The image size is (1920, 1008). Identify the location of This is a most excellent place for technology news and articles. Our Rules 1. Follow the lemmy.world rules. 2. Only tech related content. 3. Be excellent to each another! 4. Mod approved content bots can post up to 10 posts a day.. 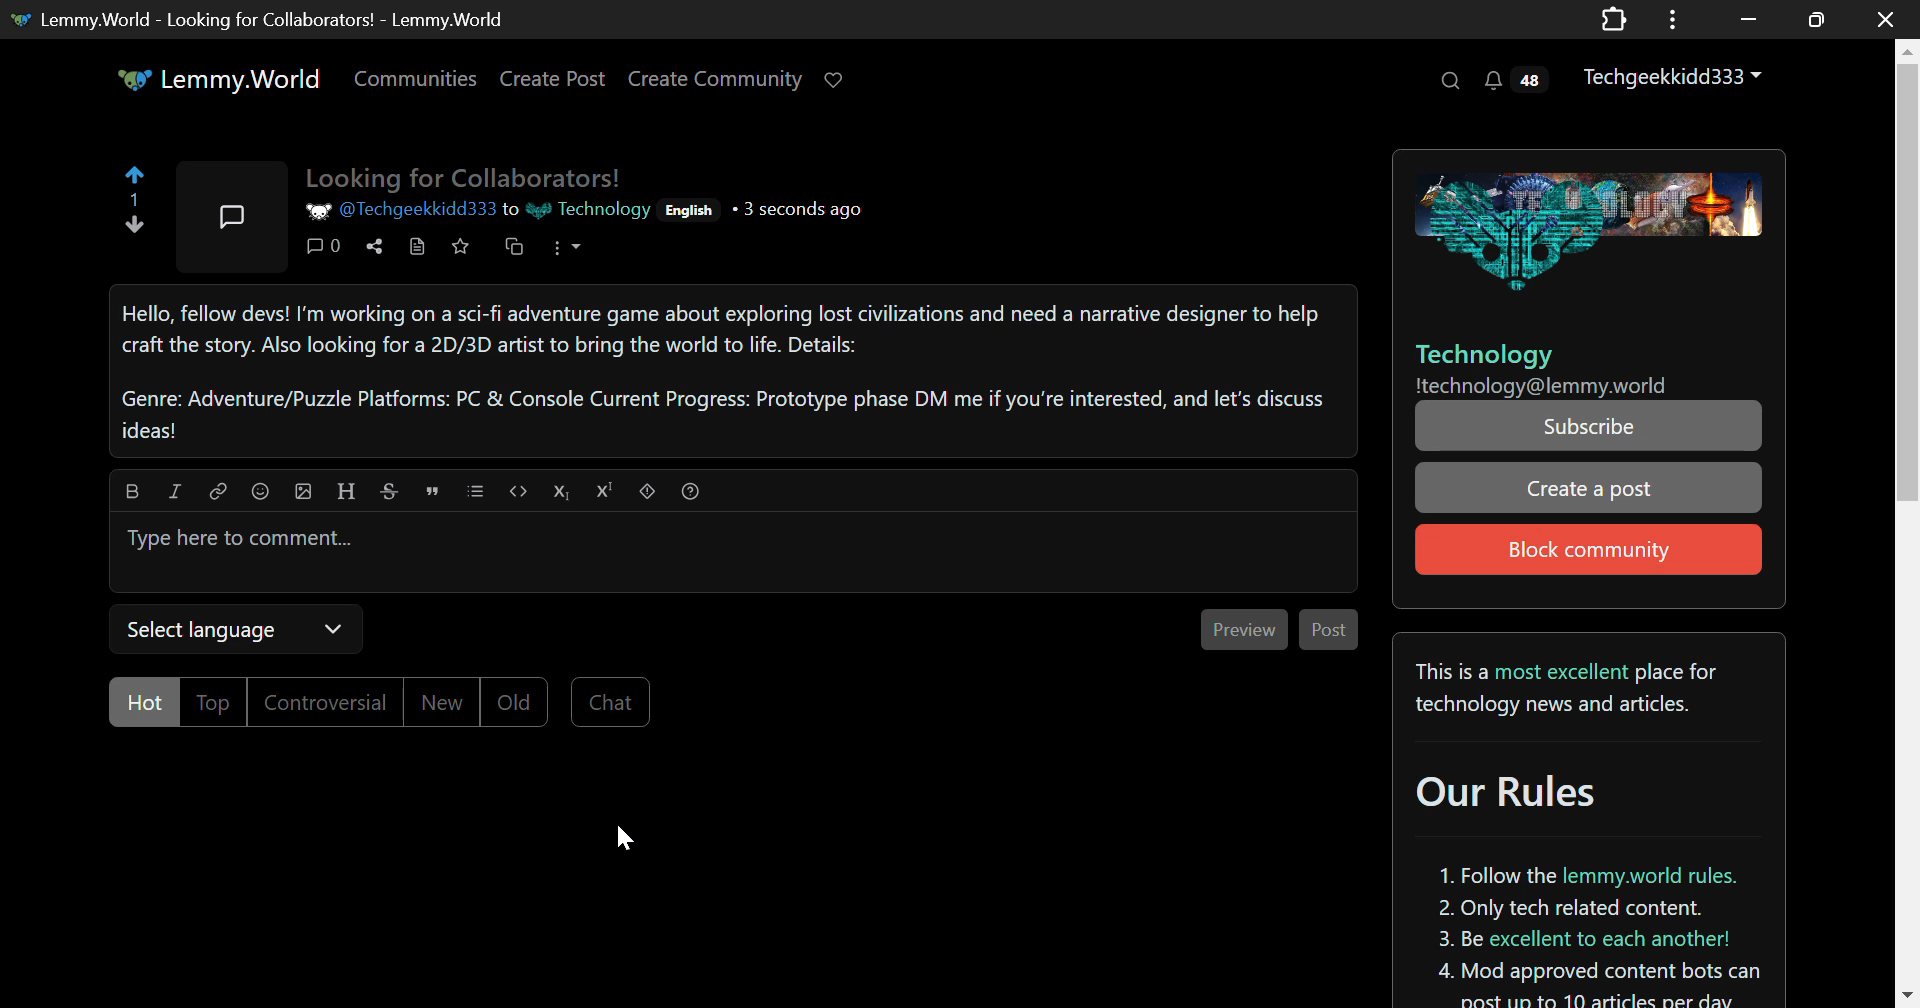
(1583, 819).